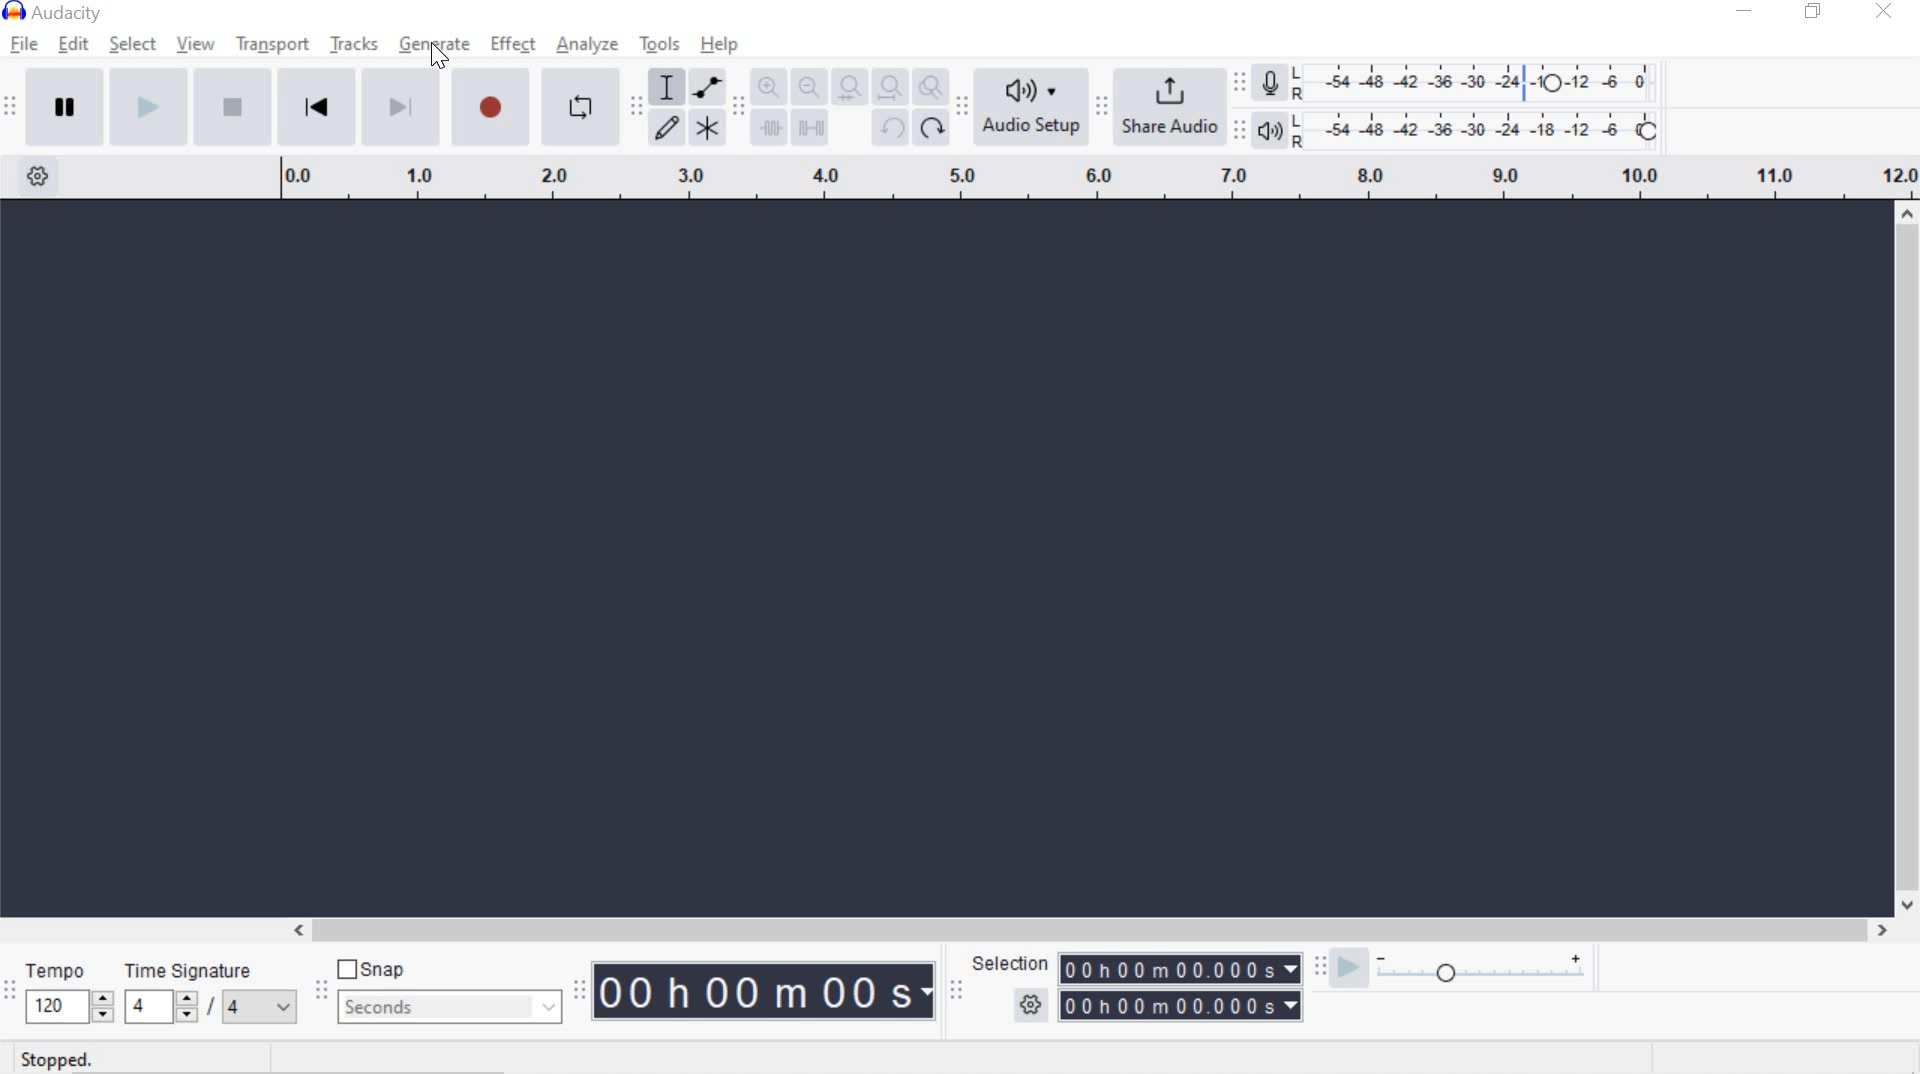 Image resolution: width=1920 pixels, height=1074 pixels. Describe the element at coordinates (846, 90) in the screenshot. I see `Fit selection to width` at that location.